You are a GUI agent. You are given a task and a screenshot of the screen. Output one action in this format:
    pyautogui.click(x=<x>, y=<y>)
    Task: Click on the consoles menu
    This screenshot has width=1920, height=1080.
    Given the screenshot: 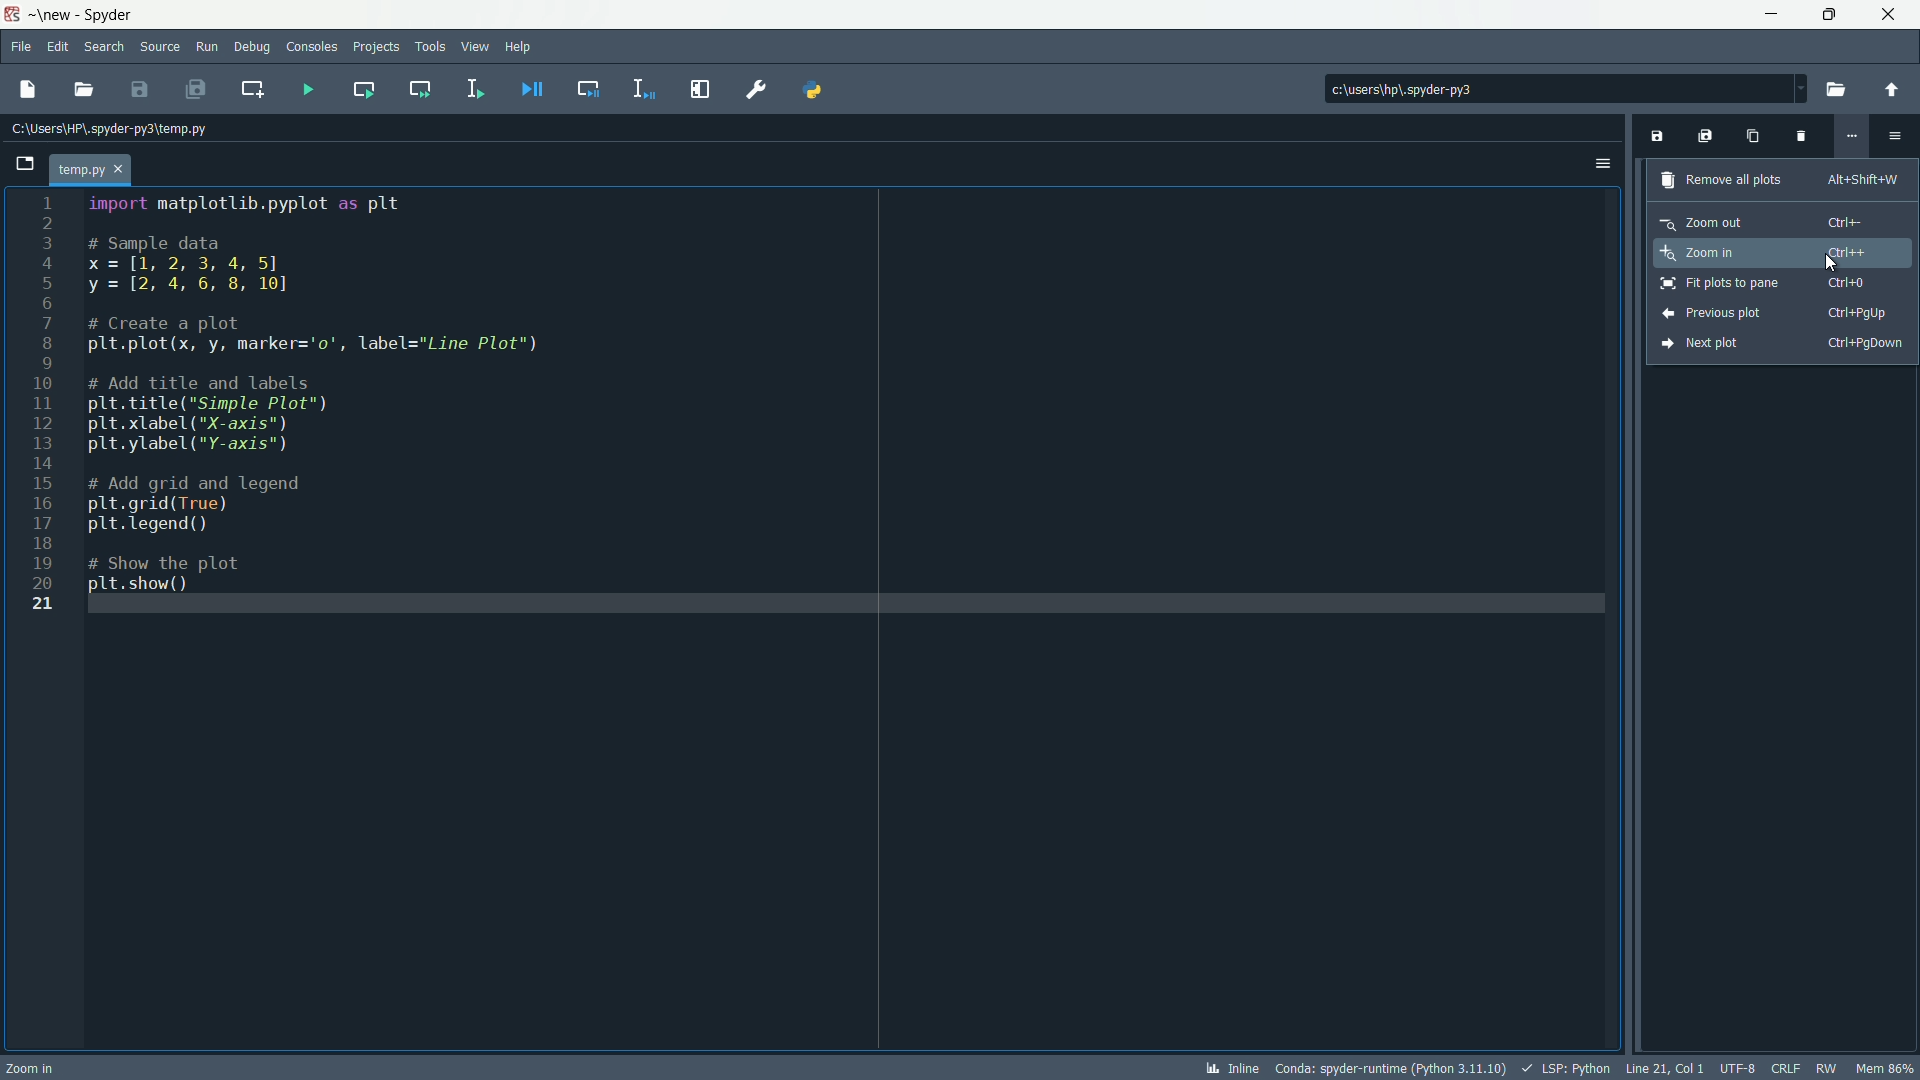 What is the action you would take?
    pyautogui.click(x=310, y=46)
    